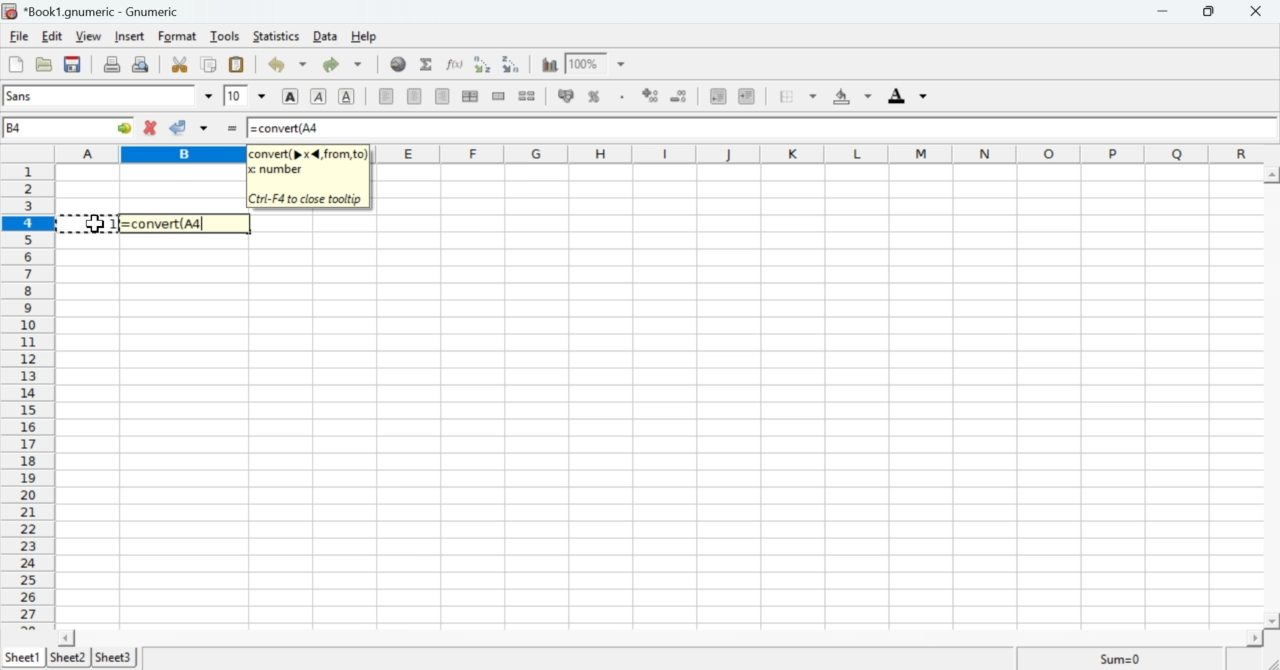 This screenshot has width=1280, height=670. I want to click on Minimize/Maximize, so click(1210, 12).